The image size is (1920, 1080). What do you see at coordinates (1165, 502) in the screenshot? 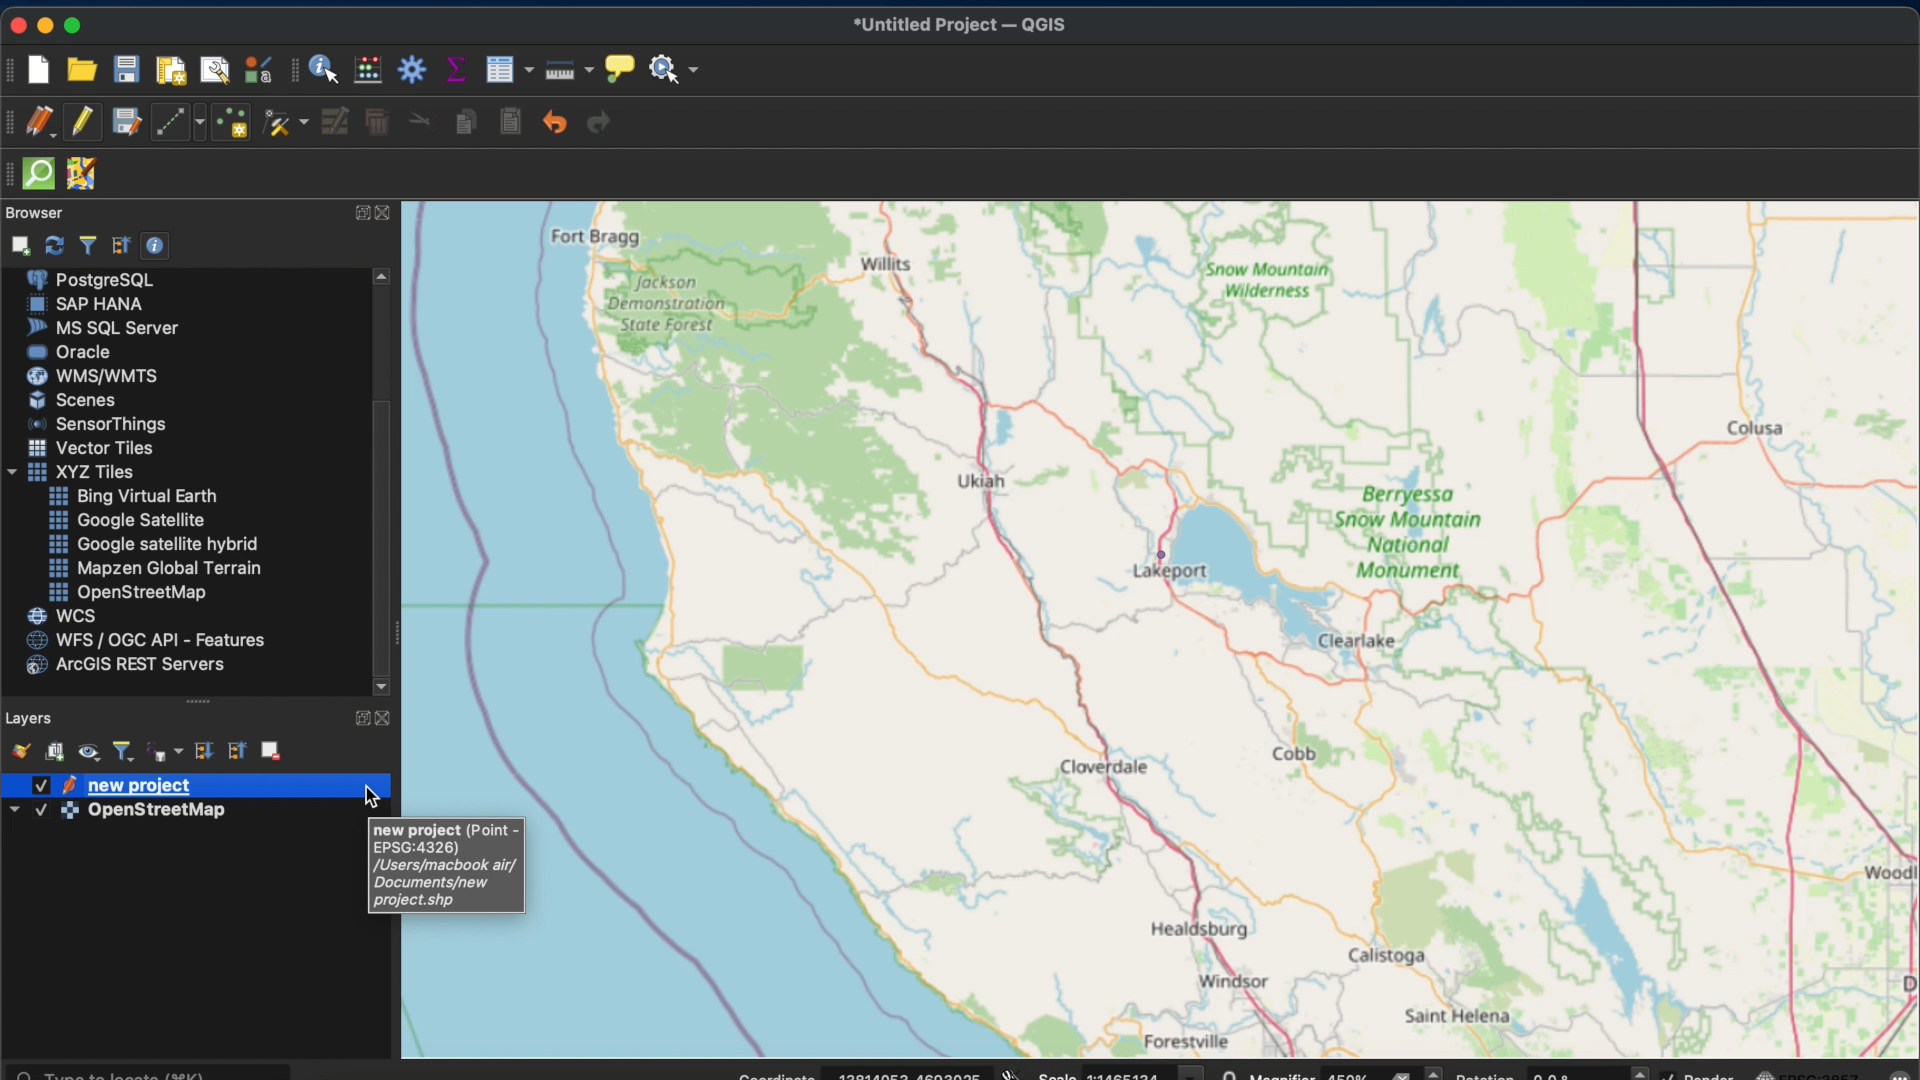
I see `open street map` at bounding box center [1165, 502].